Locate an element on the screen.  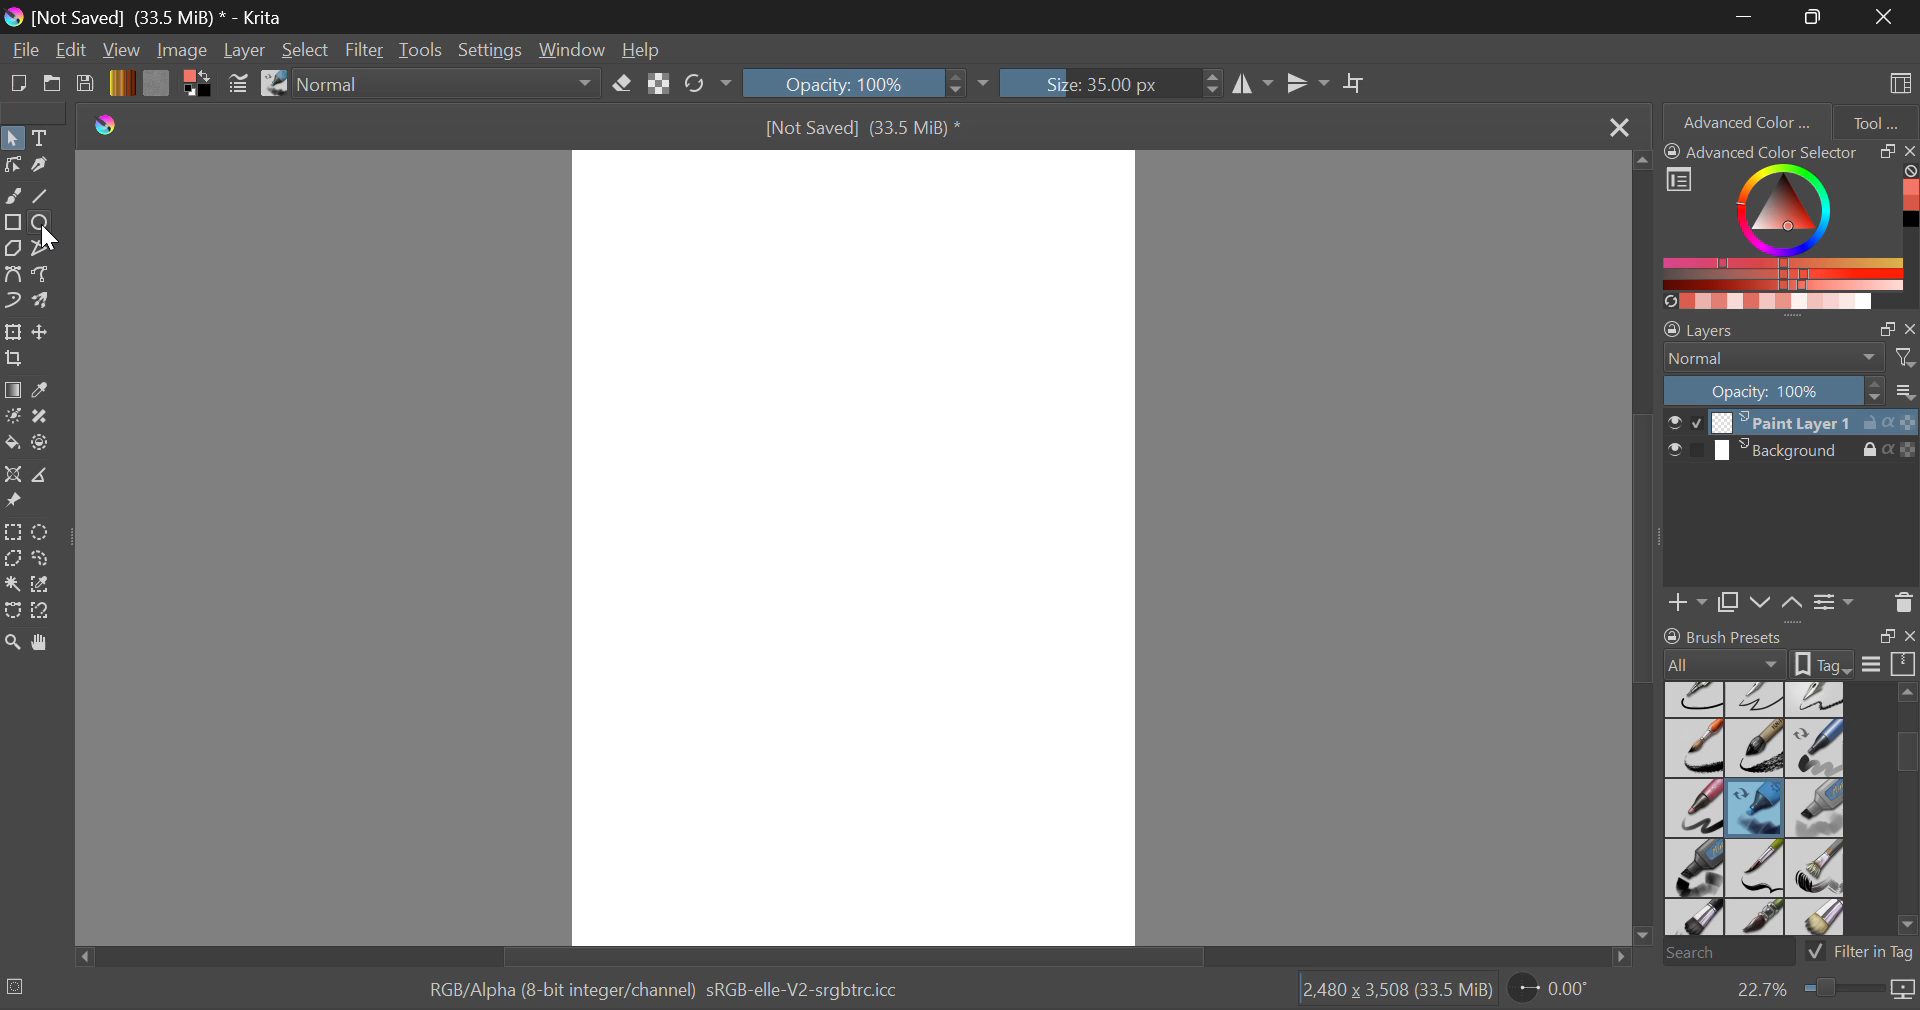
Colors in Use is located at coordinates (196, 84).